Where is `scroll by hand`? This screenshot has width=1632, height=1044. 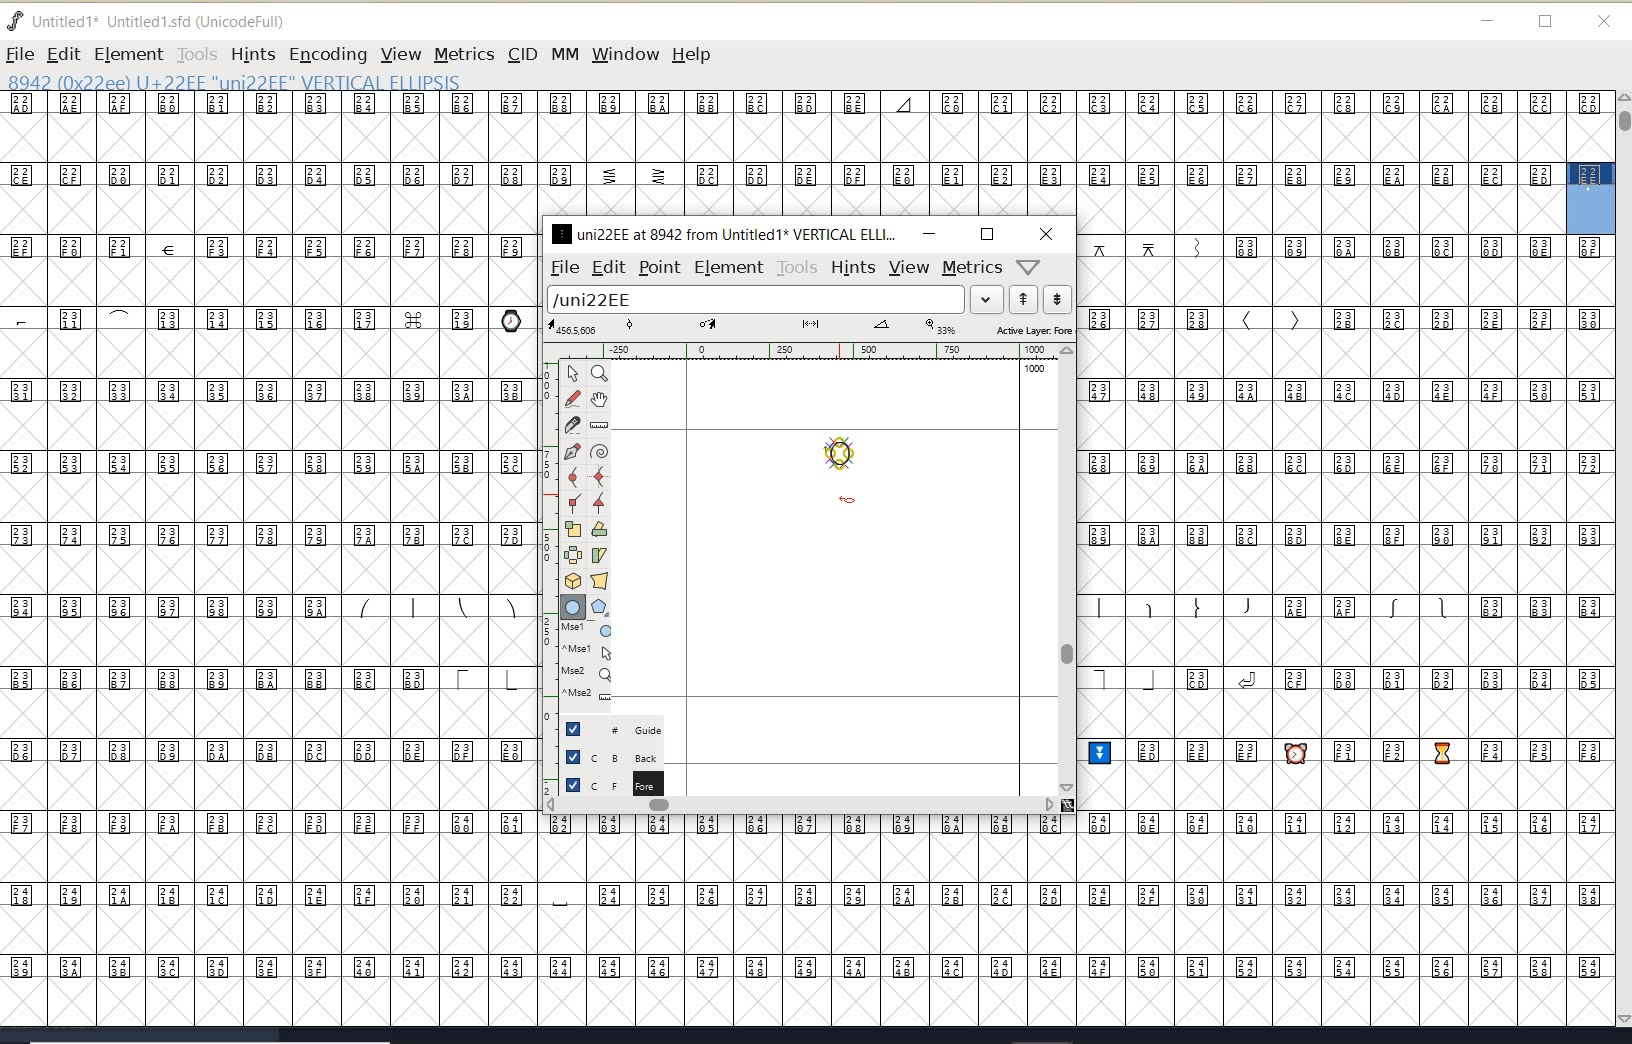 scroll by hand is located at coordinates (600, 401).